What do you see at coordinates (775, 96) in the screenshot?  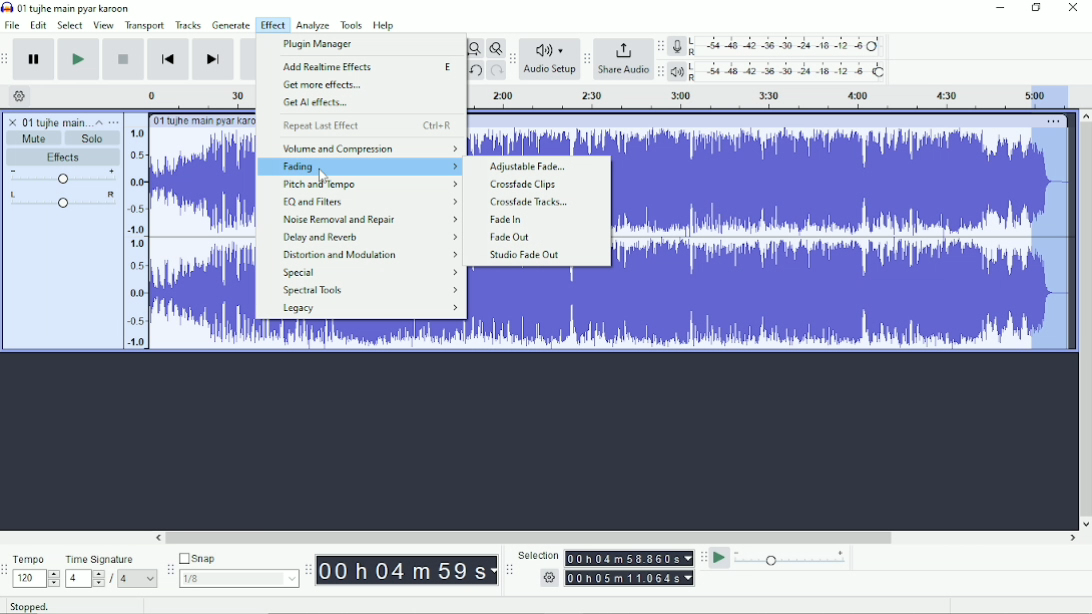 I see `Timeline` at bounding box center [775, 96].